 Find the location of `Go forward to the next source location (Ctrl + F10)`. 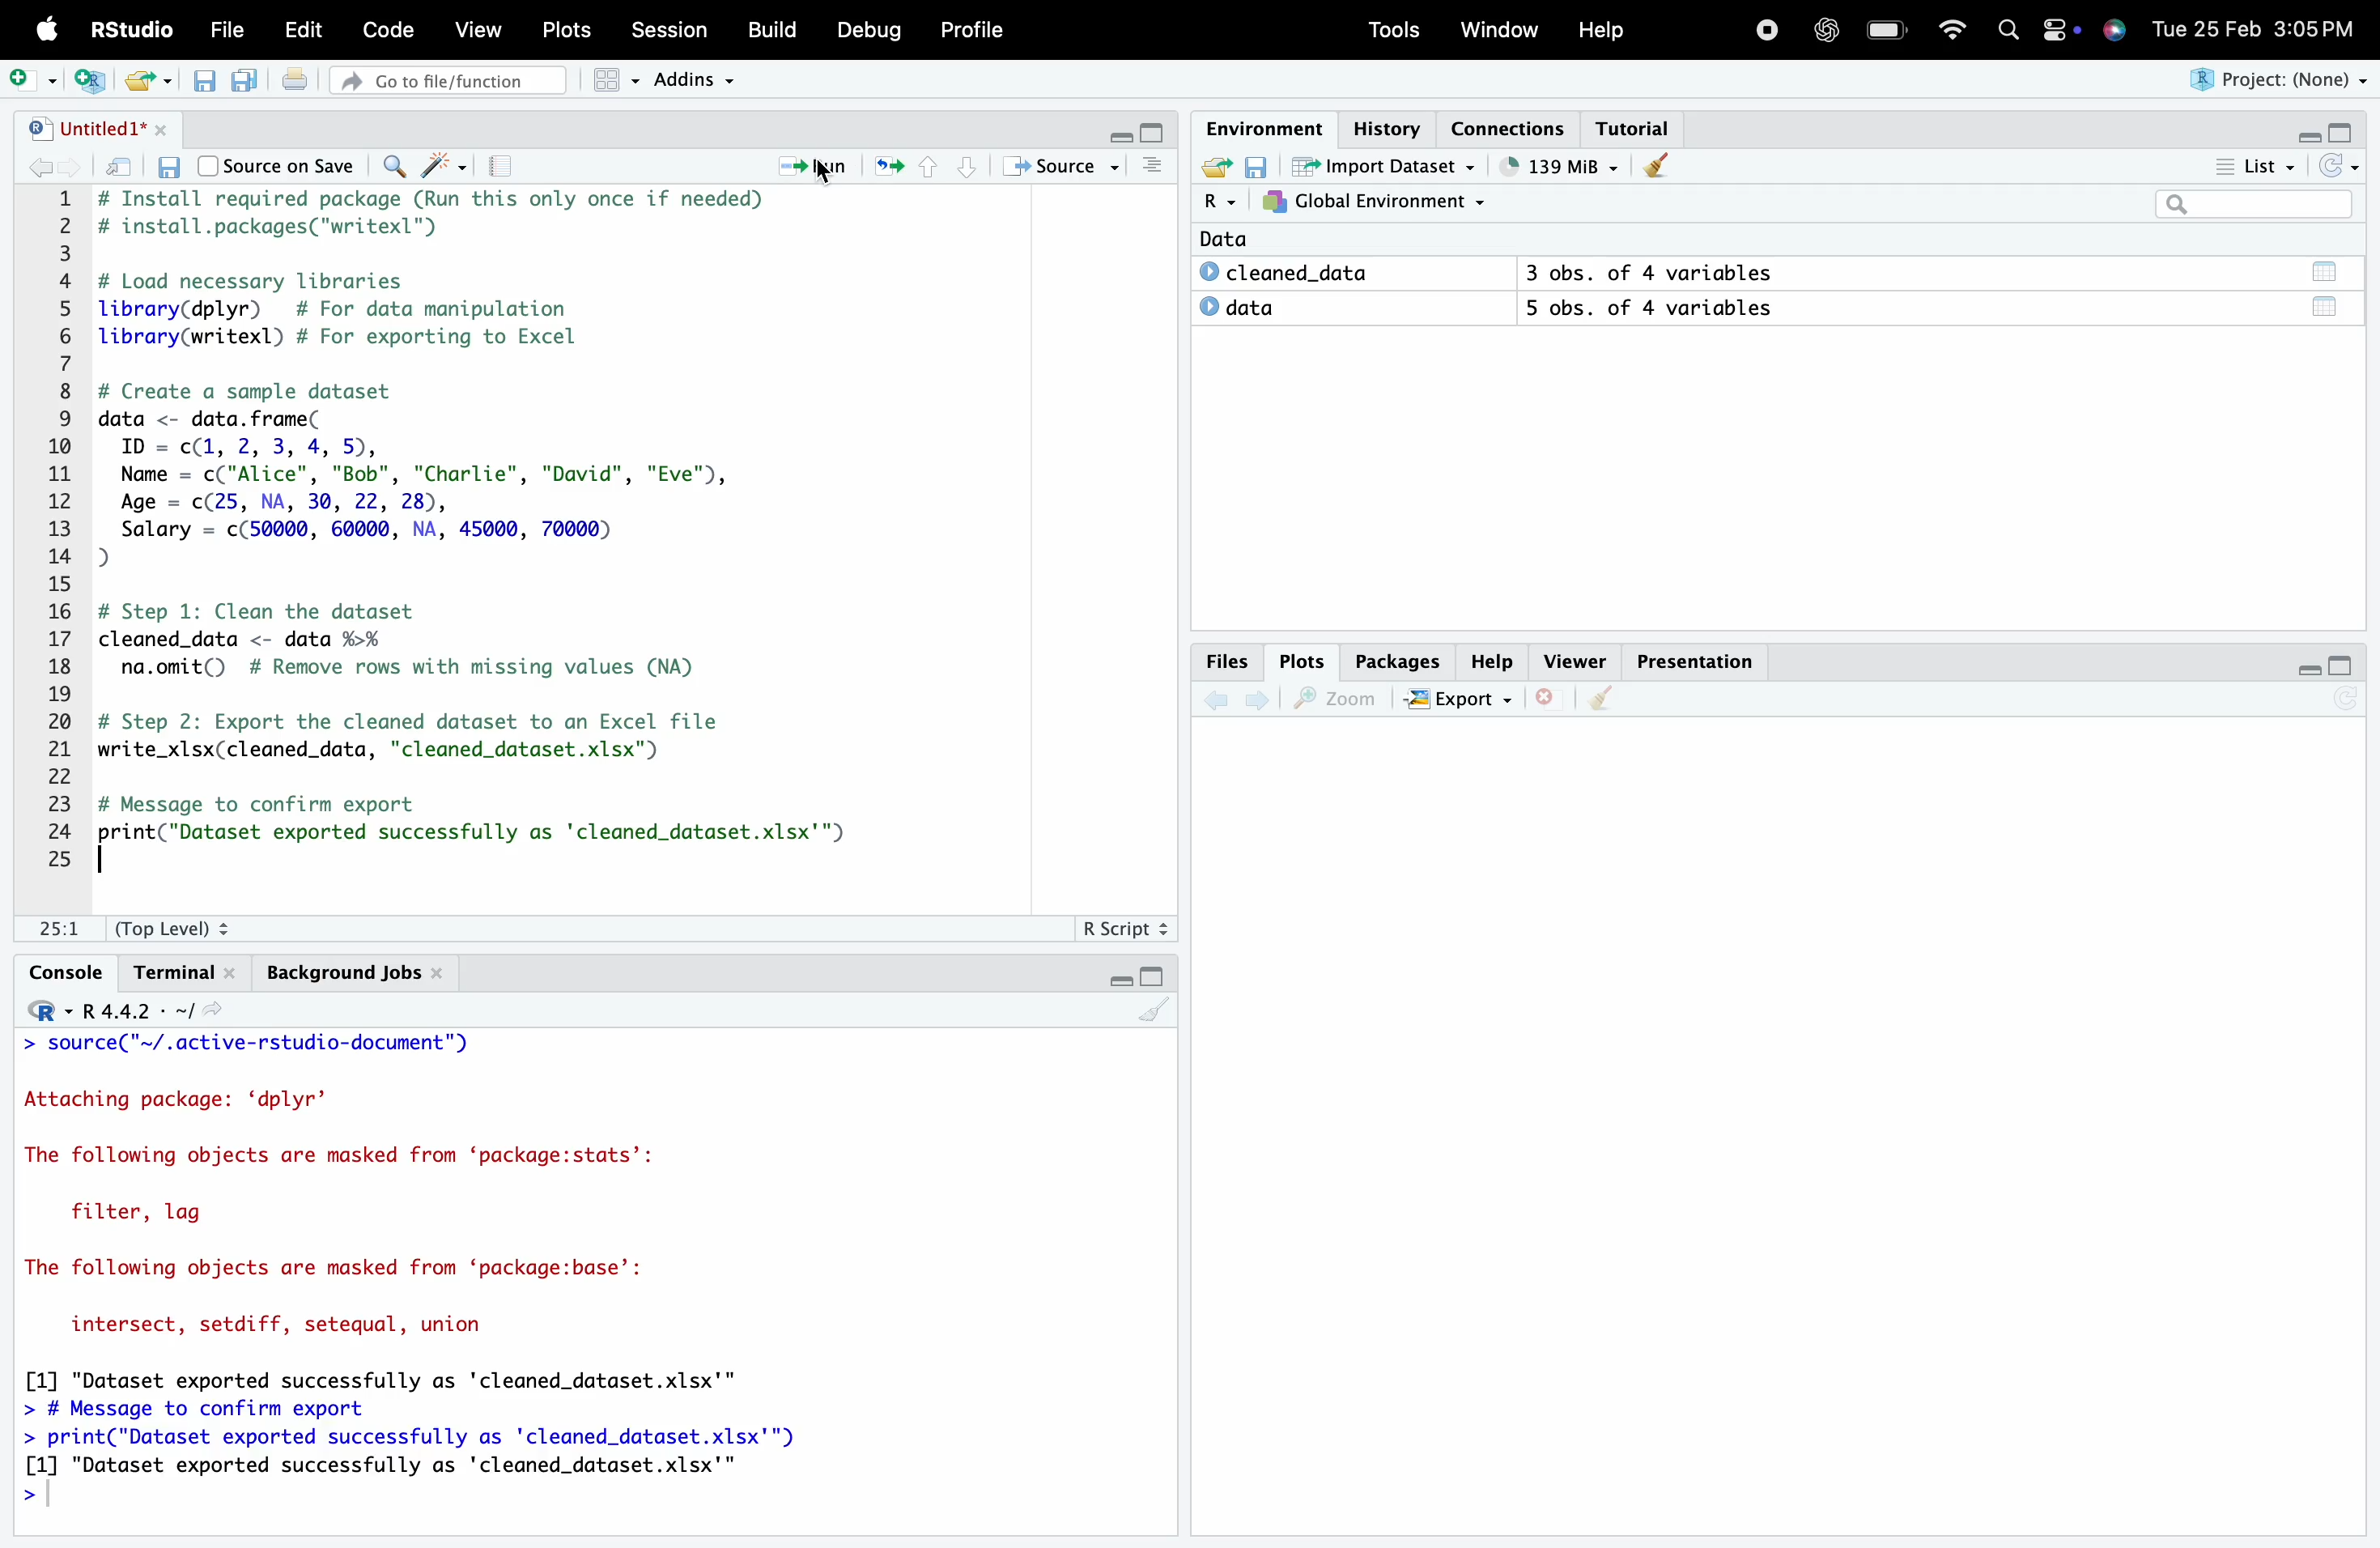

Go forward to the next source location (Ctrl + F10) is located at coordinates (75, 166).